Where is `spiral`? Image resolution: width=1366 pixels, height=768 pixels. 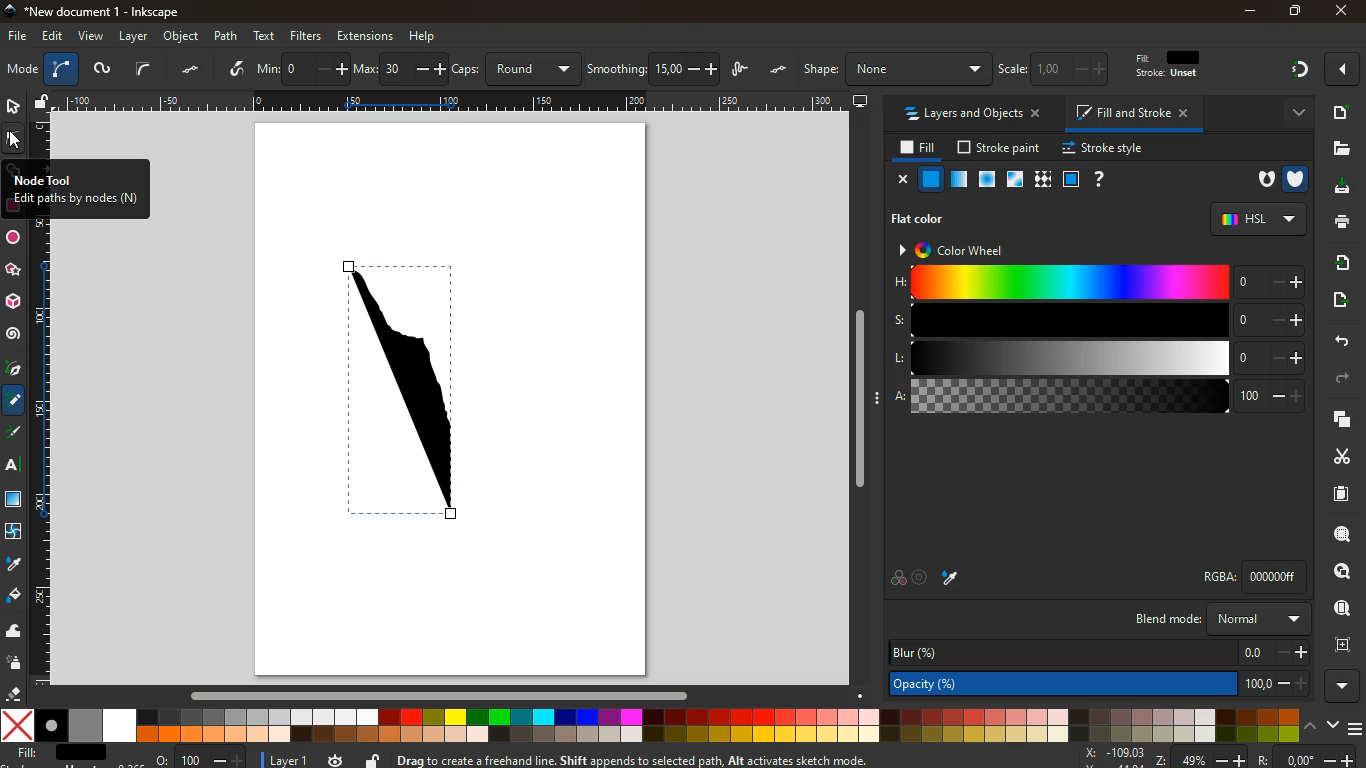 spiral is located at coordinates (13, 334).